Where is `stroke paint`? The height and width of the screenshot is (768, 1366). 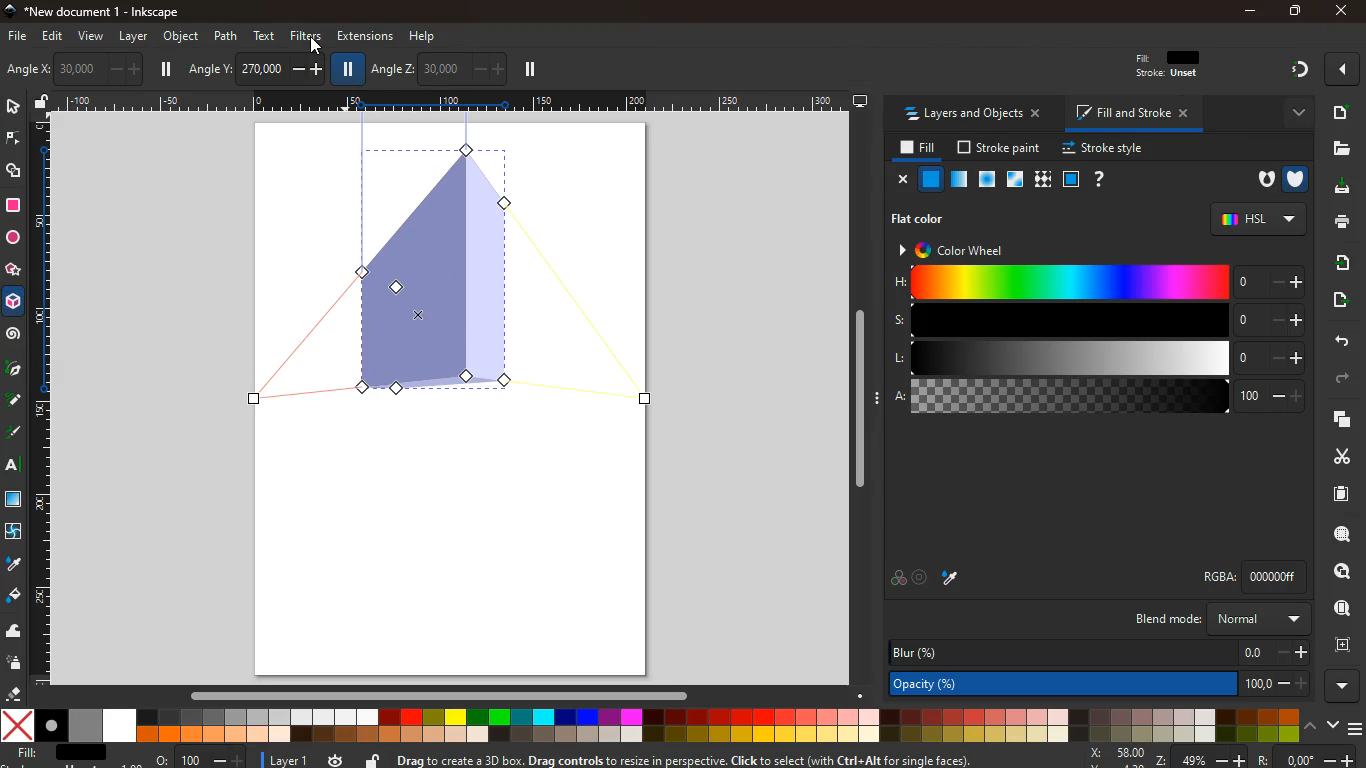 stroke paint is located at coordinates (995, 148).